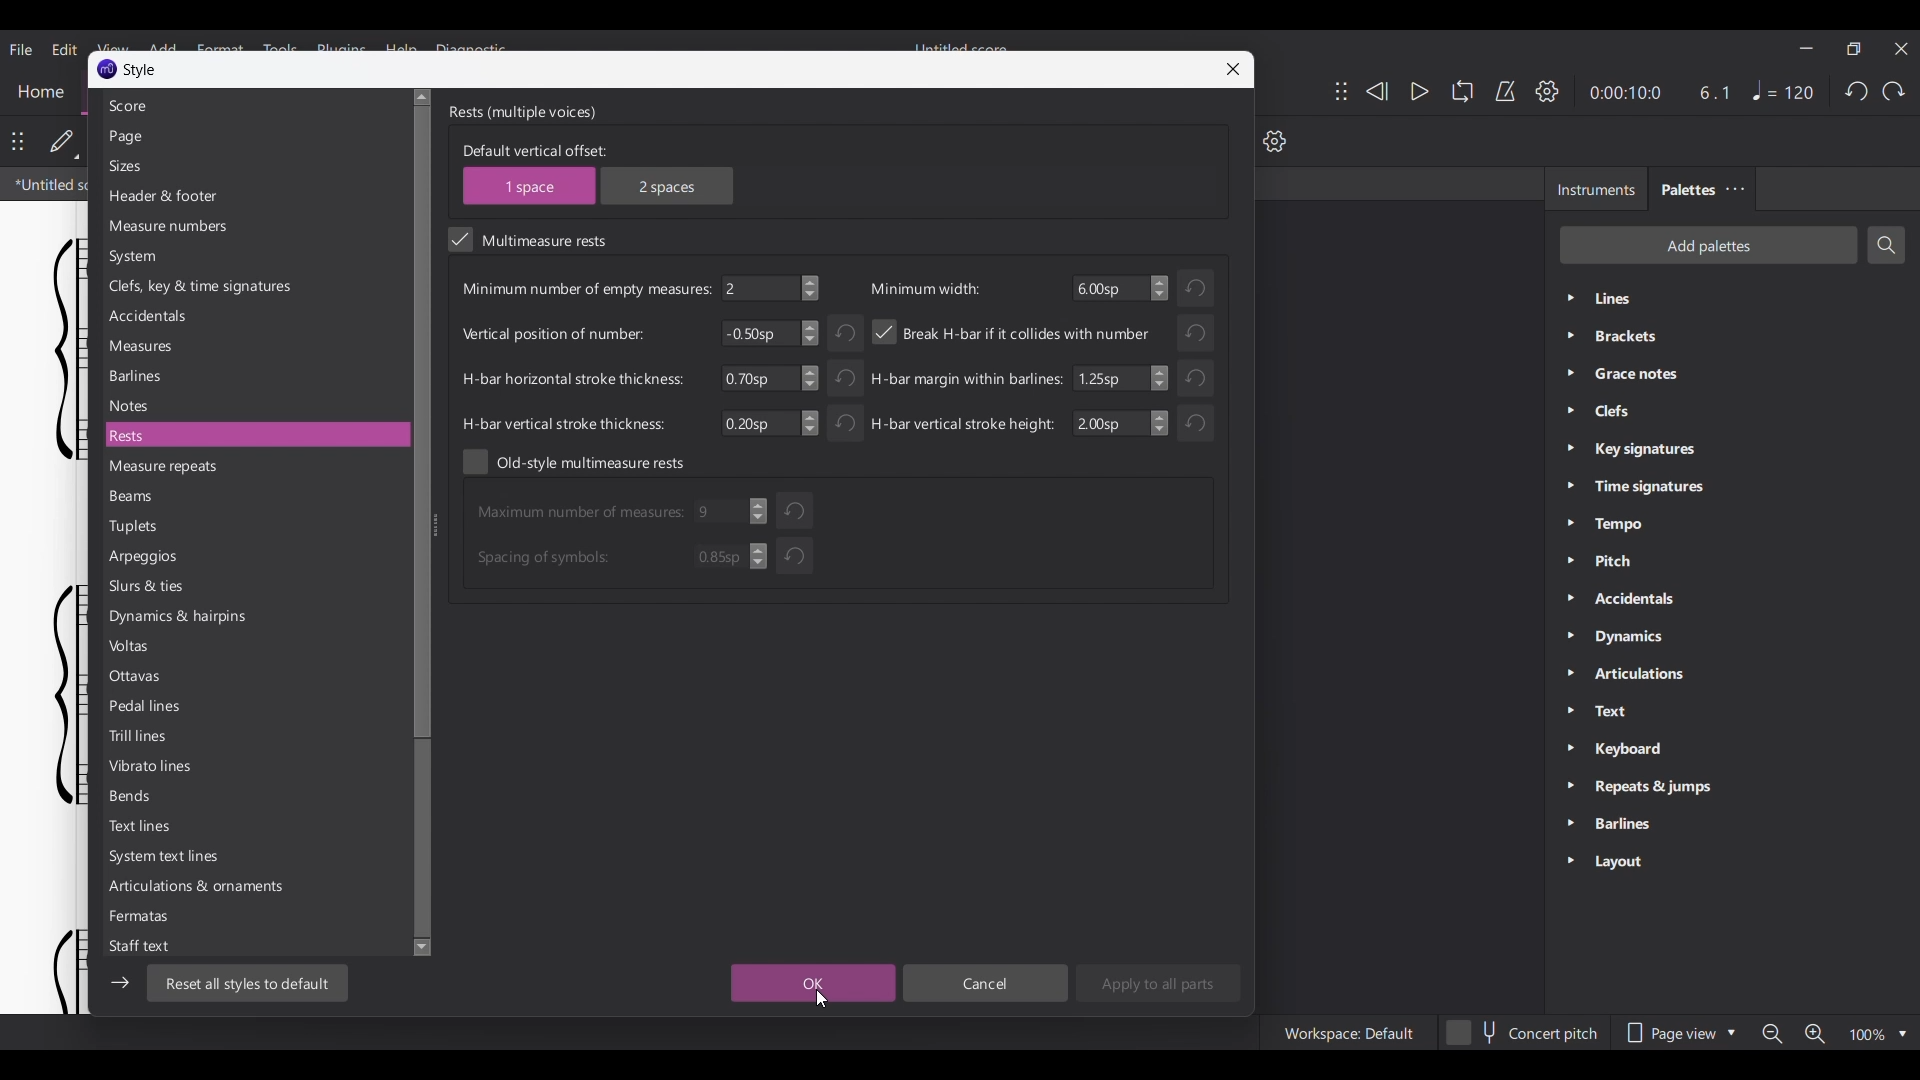 This screenshot has height=1080, width=1920. I want to click on Expand/Collapse left sidebar, so click(119, 983).